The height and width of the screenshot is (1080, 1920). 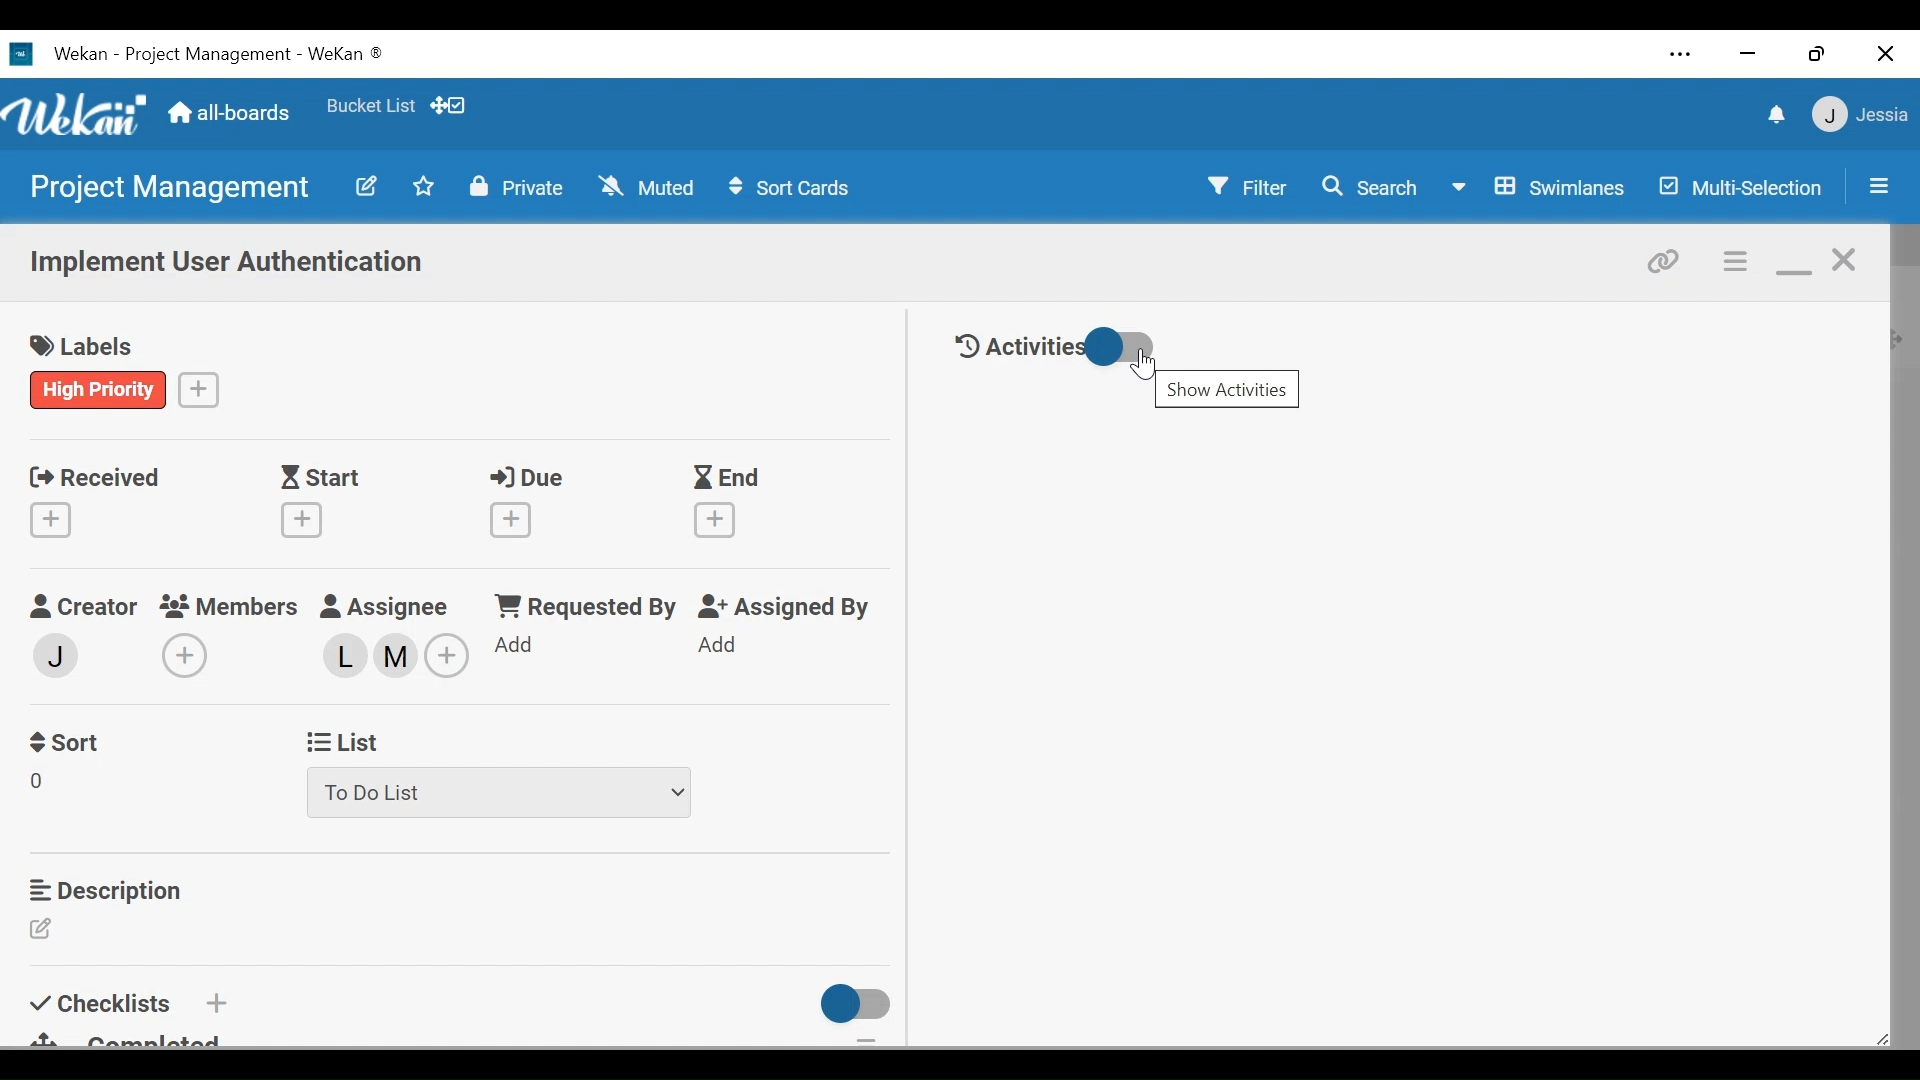 I want to click on Assigned By, so click(x=783, y=606).